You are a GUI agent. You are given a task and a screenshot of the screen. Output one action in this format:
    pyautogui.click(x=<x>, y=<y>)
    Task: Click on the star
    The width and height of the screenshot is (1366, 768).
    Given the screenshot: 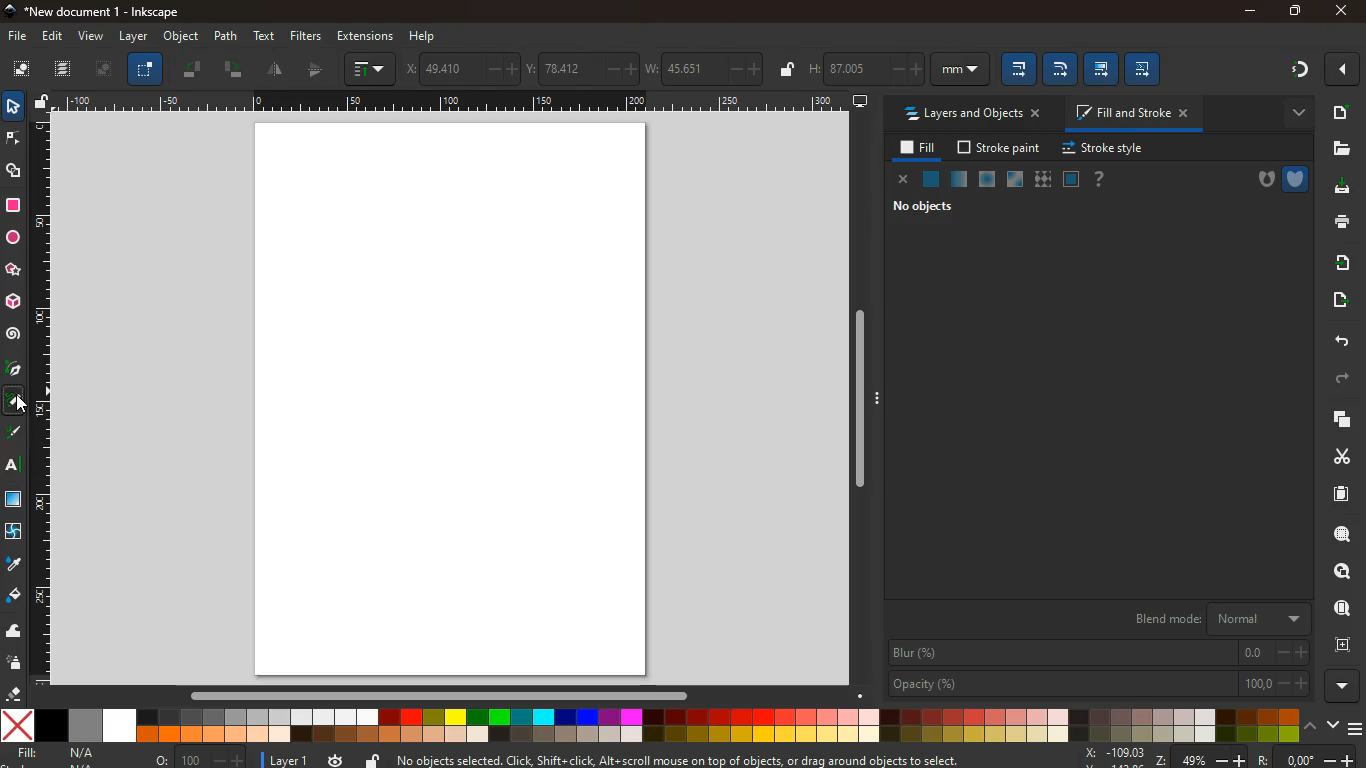 What is the action you would take?
    pyautogui.click(x=13, y=271)
    